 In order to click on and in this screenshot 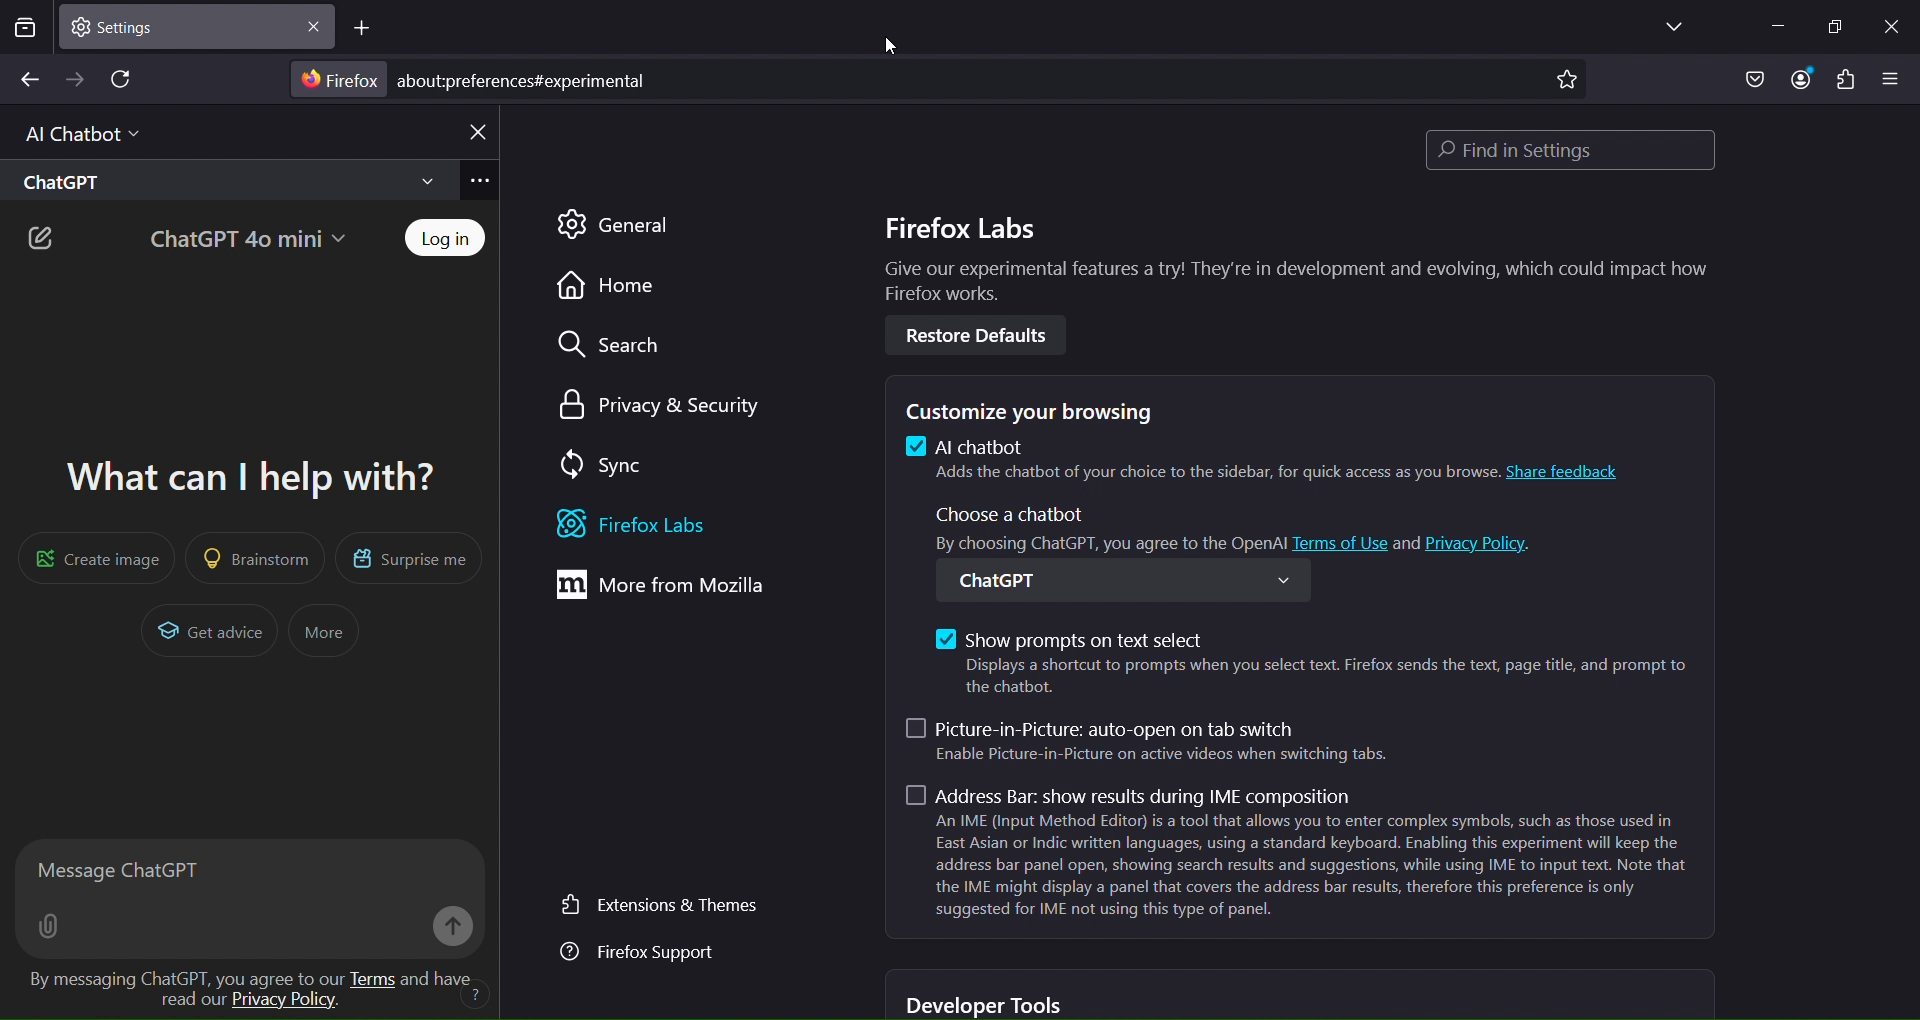, I will do `click(1406, 541)`.